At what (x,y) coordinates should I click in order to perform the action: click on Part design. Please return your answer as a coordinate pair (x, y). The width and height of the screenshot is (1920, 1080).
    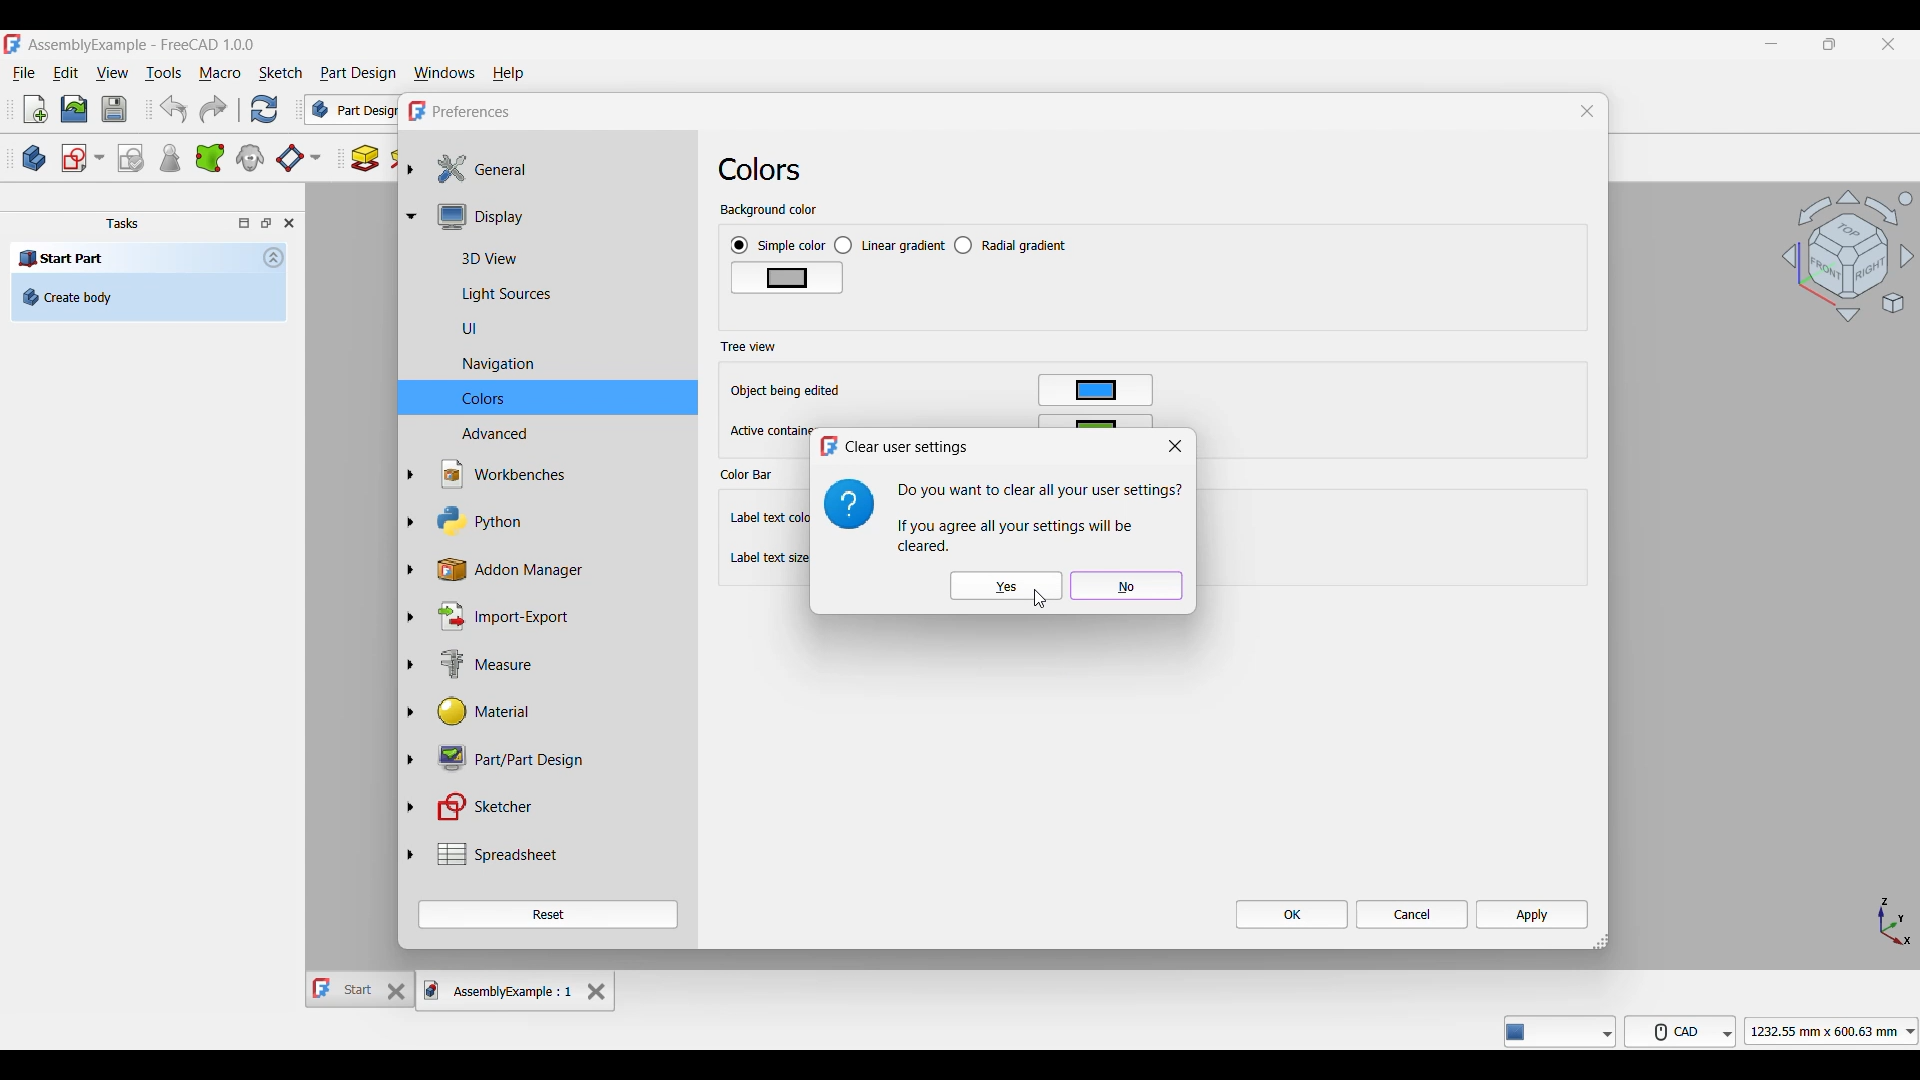
    Looking at the image, I should click on (358, 73).